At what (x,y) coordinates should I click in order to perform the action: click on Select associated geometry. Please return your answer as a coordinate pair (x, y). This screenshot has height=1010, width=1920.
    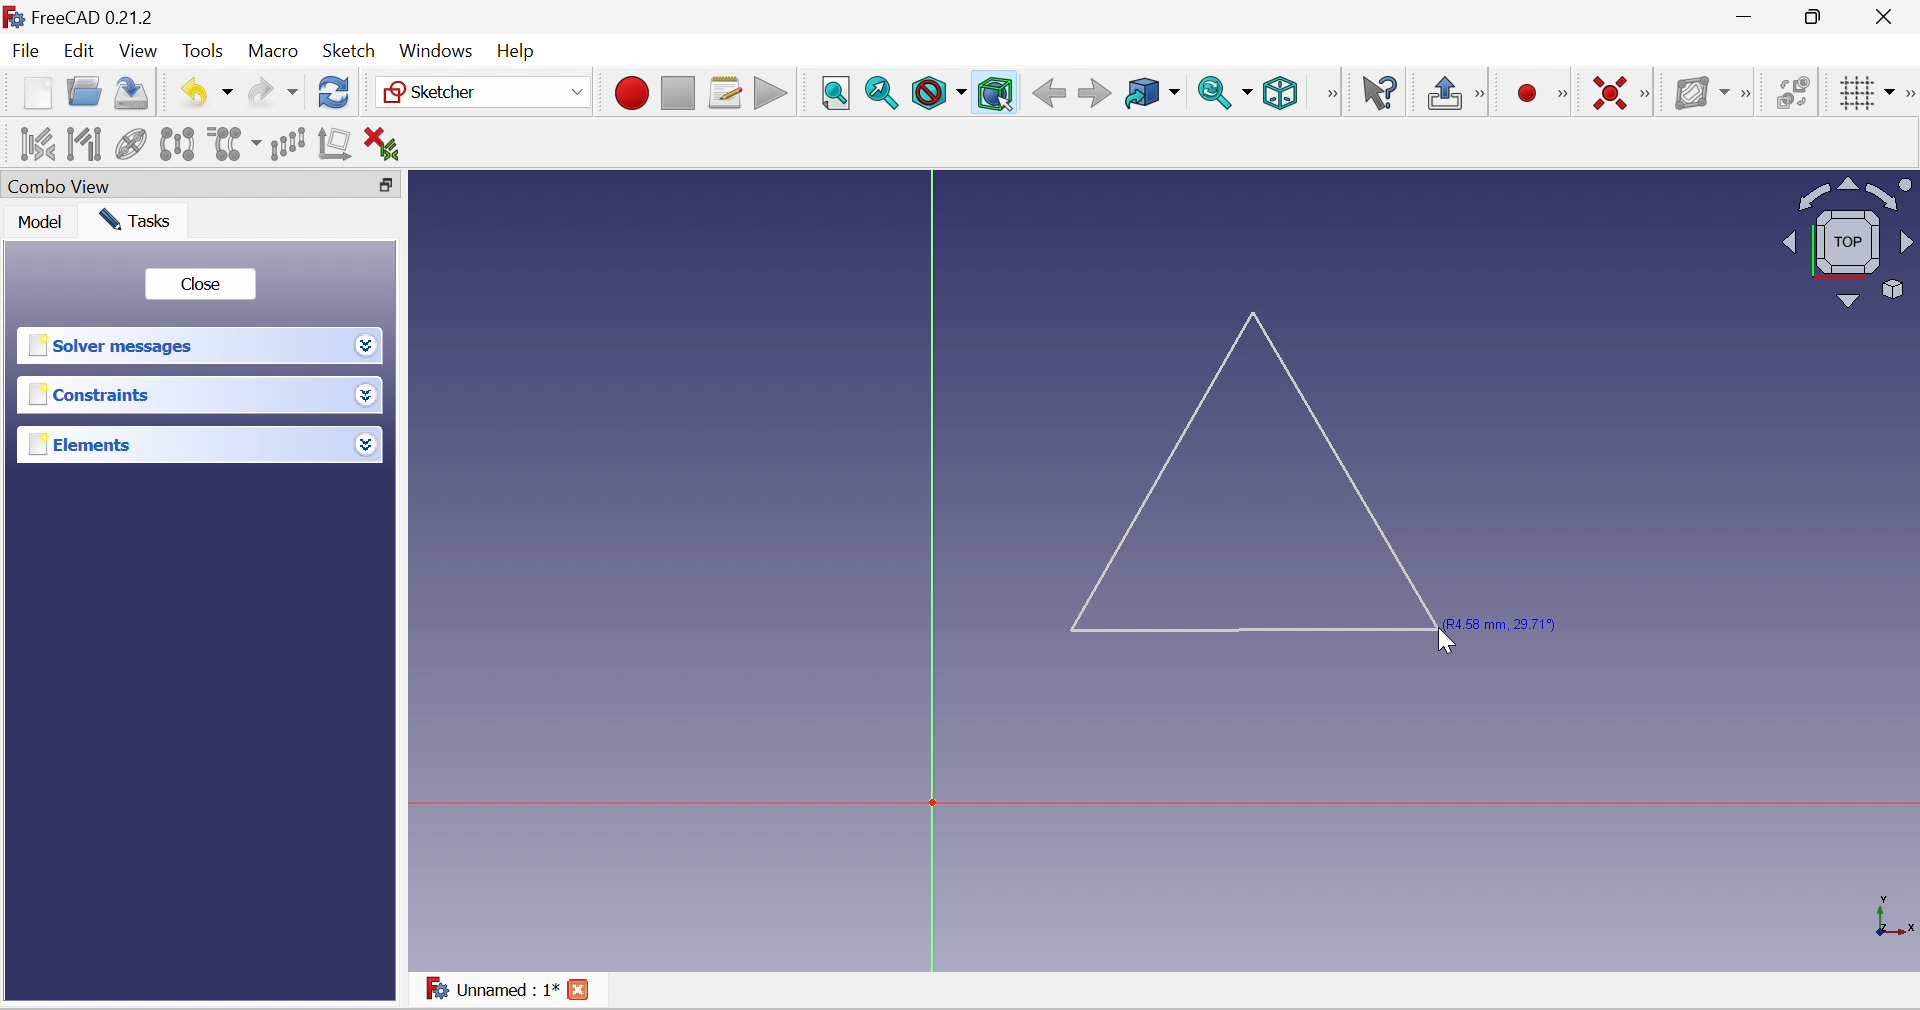
    Looking at the image, I should click on (84, 143).